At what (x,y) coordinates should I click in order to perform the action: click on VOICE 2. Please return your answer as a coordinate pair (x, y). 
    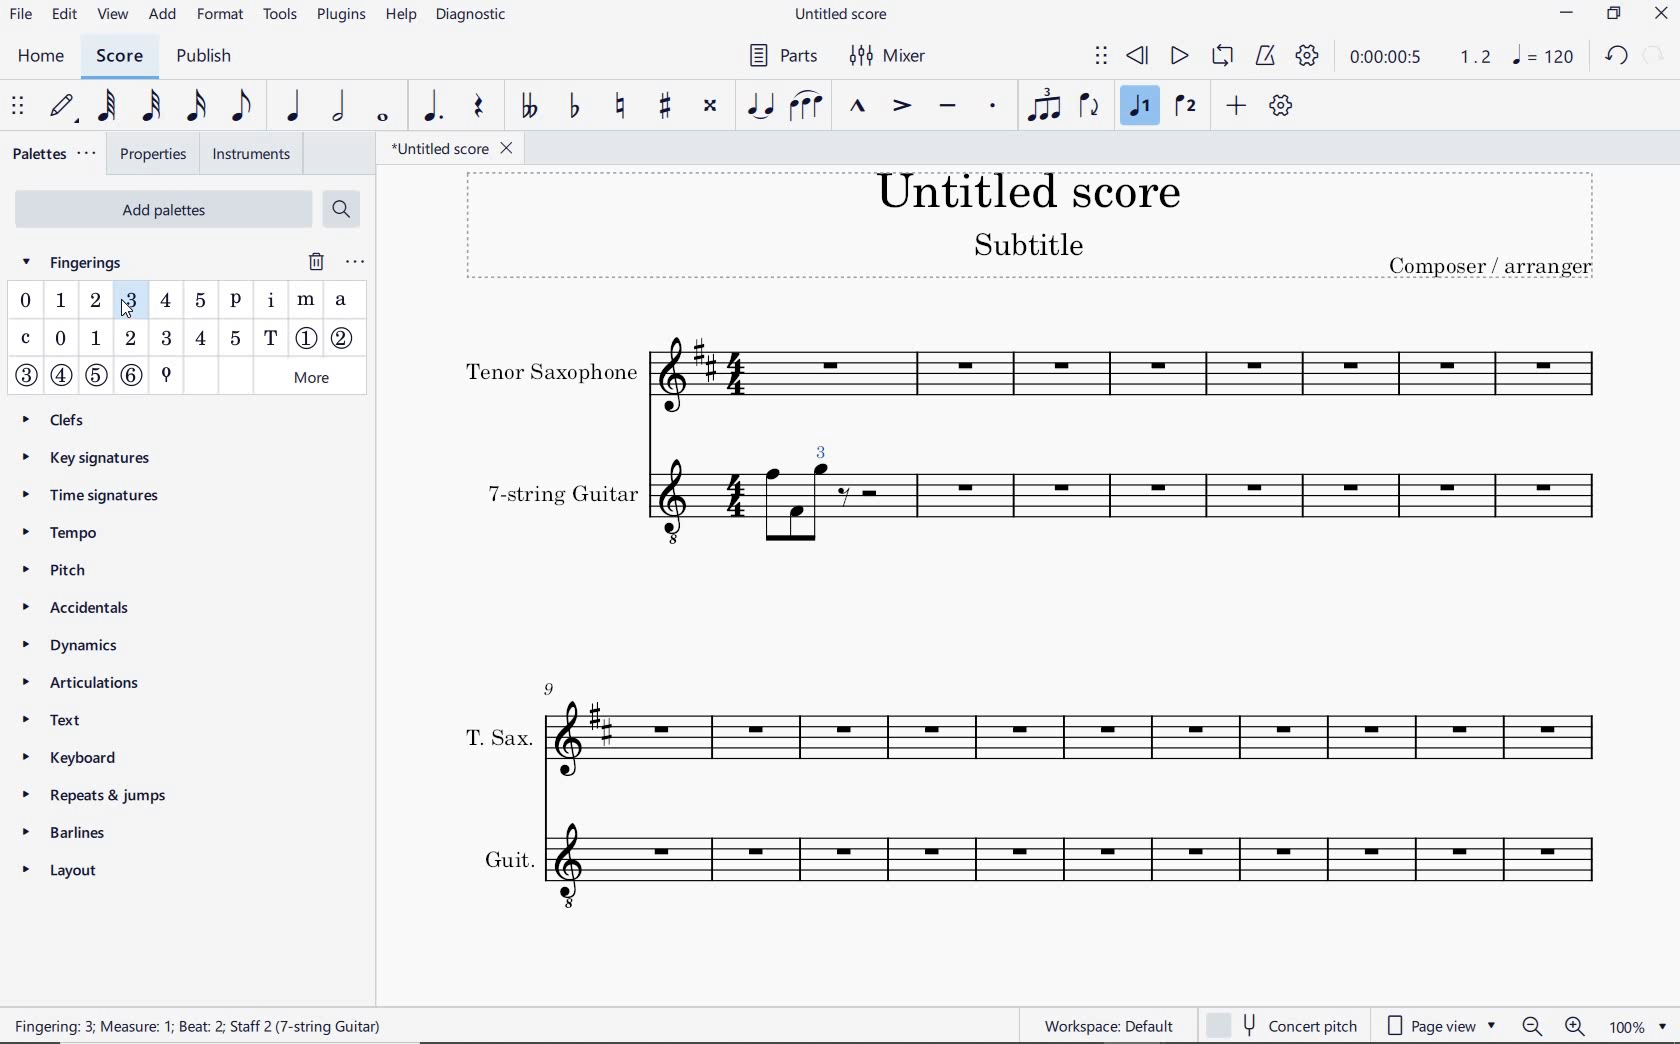
    Looking at the image, I should click on (1185, 107).